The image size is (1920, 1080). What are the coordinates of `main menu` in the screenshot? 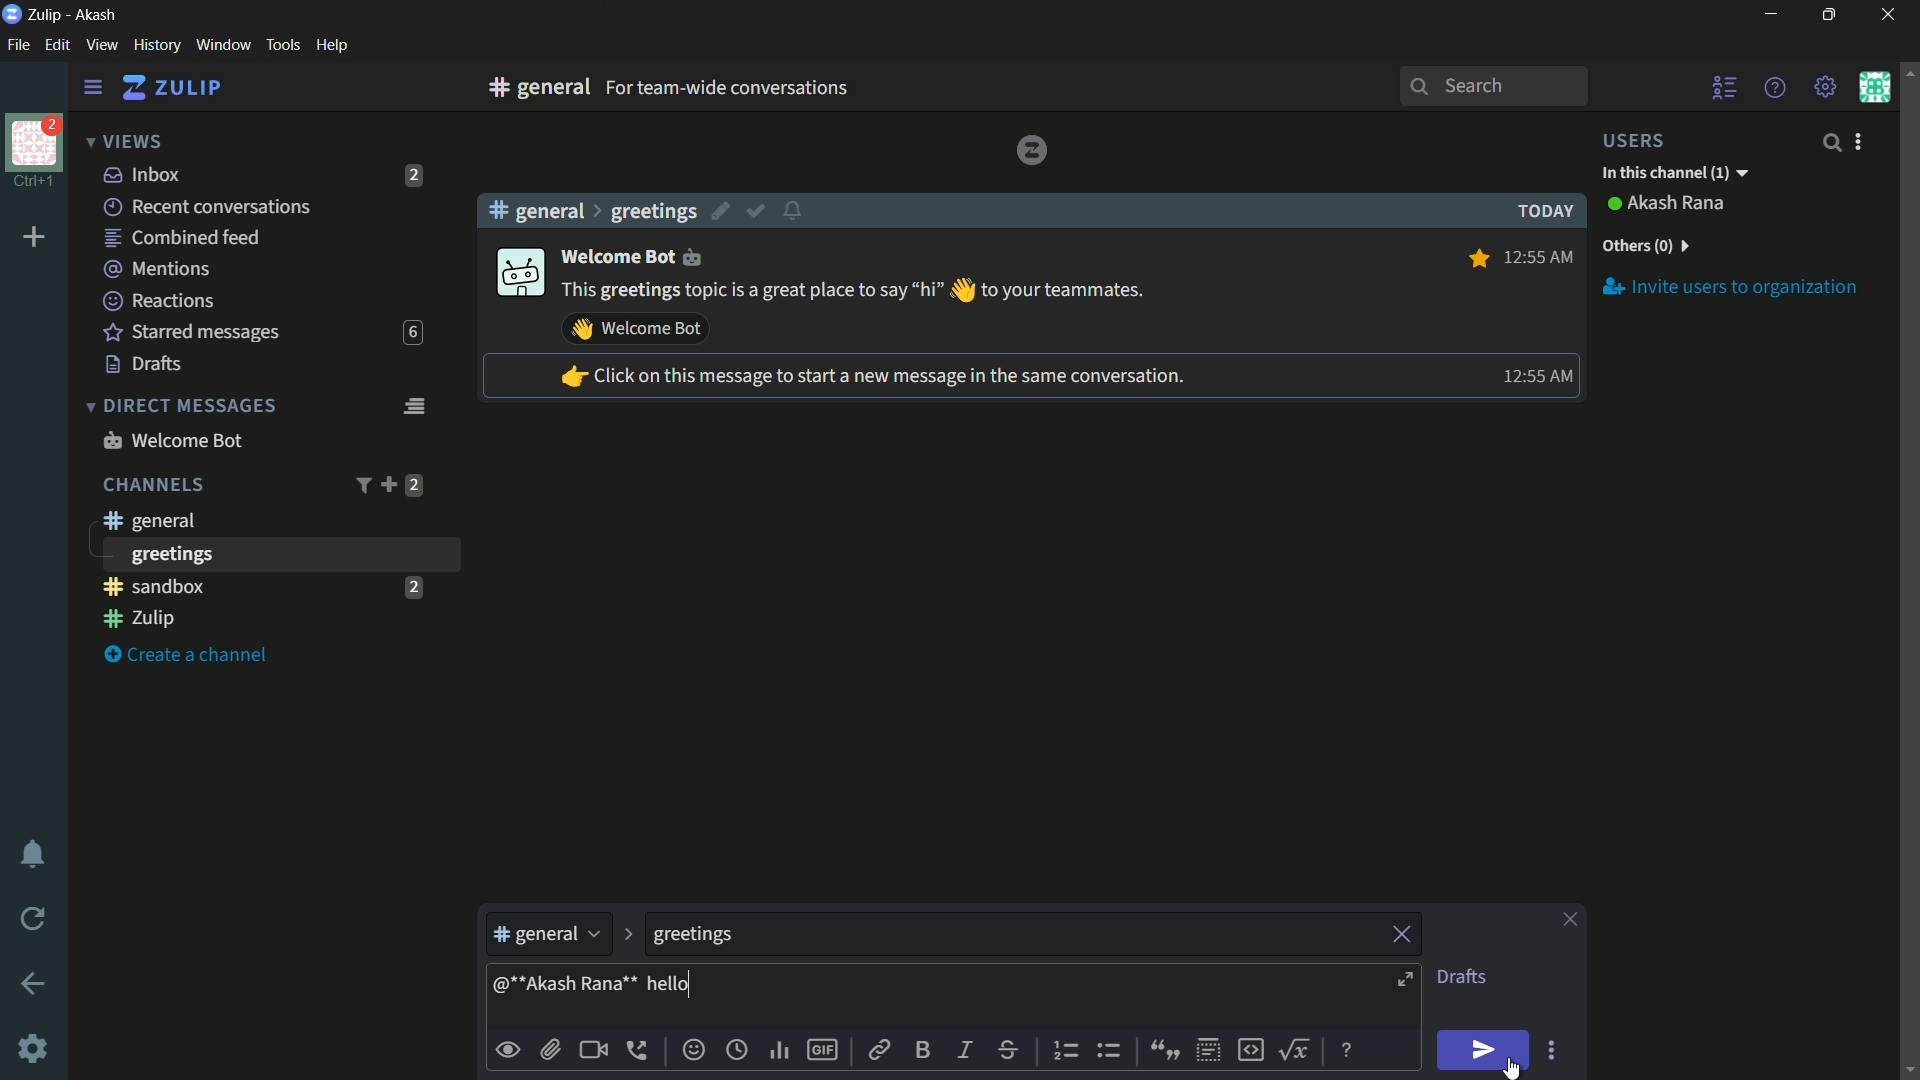 It's located at (1826, 87).